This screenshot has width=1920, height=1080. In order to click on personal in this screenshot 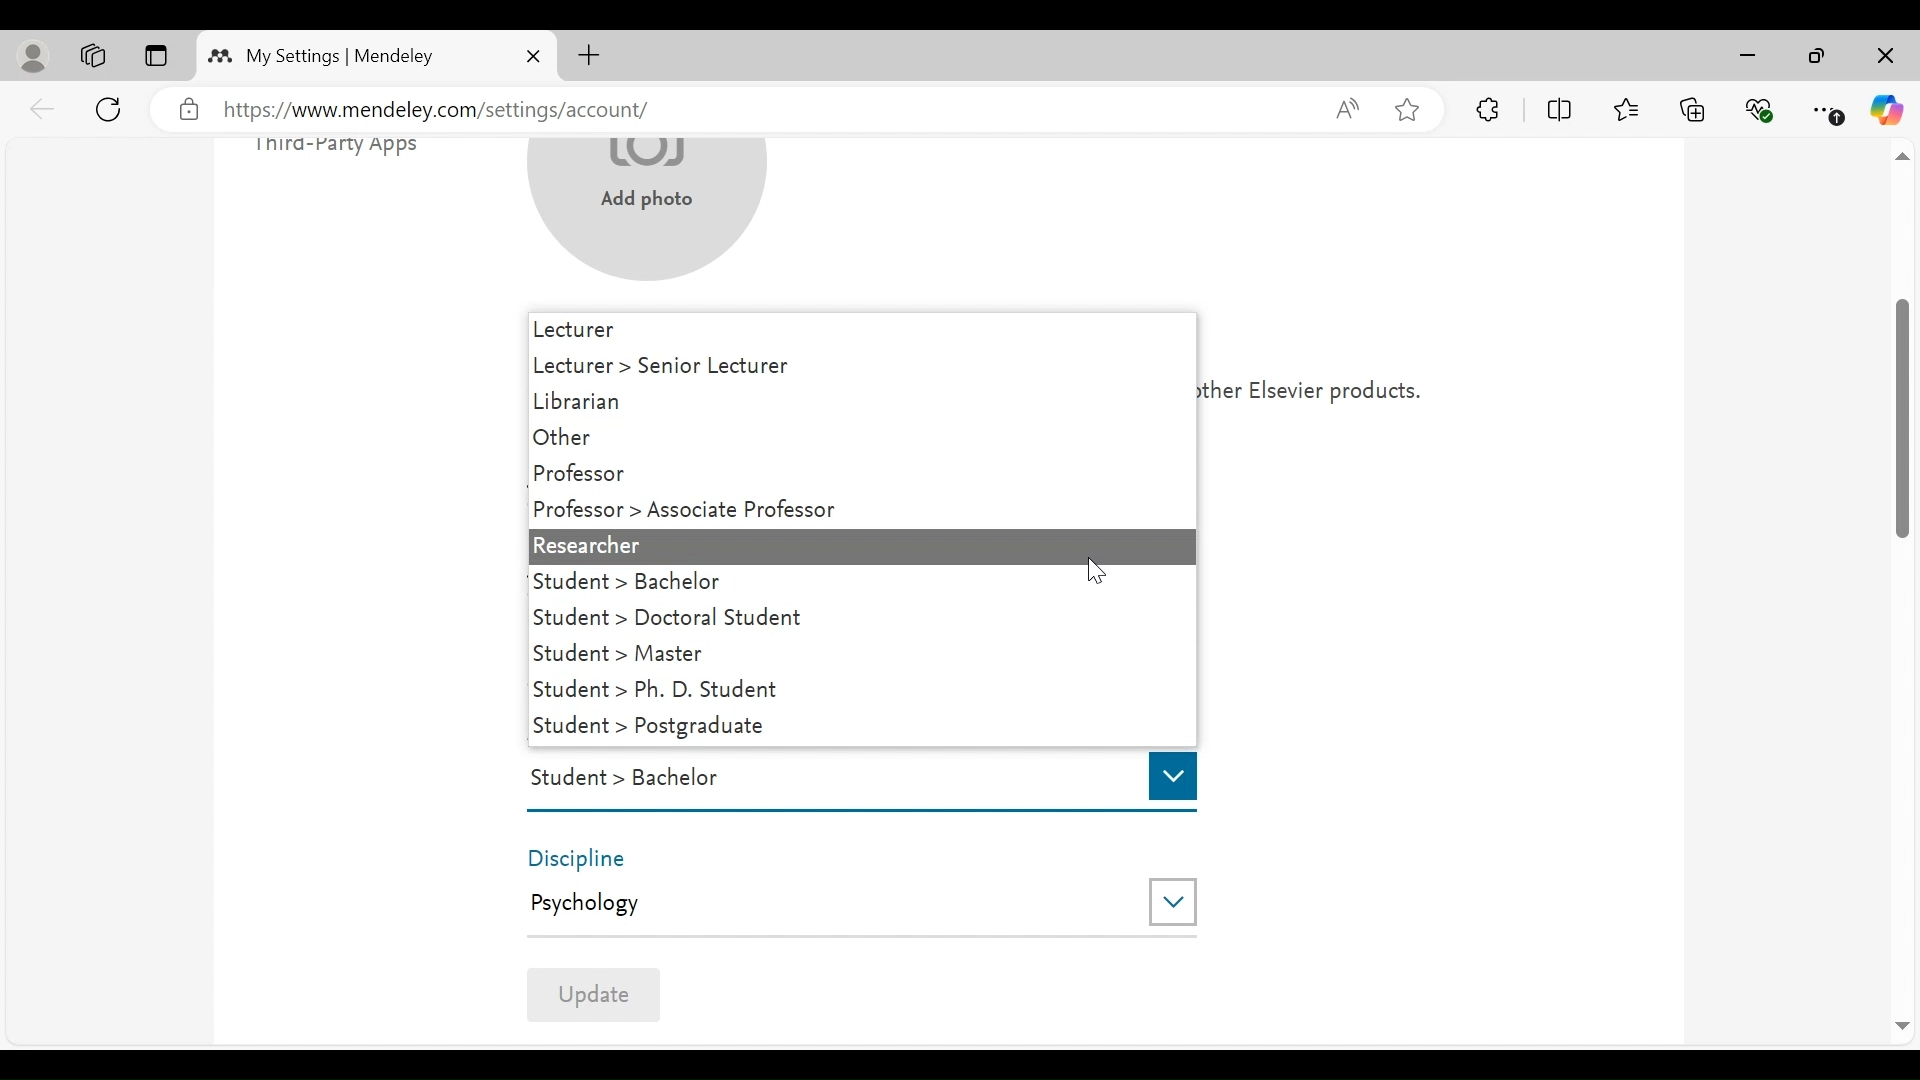, I will do `click(35, 57)`.